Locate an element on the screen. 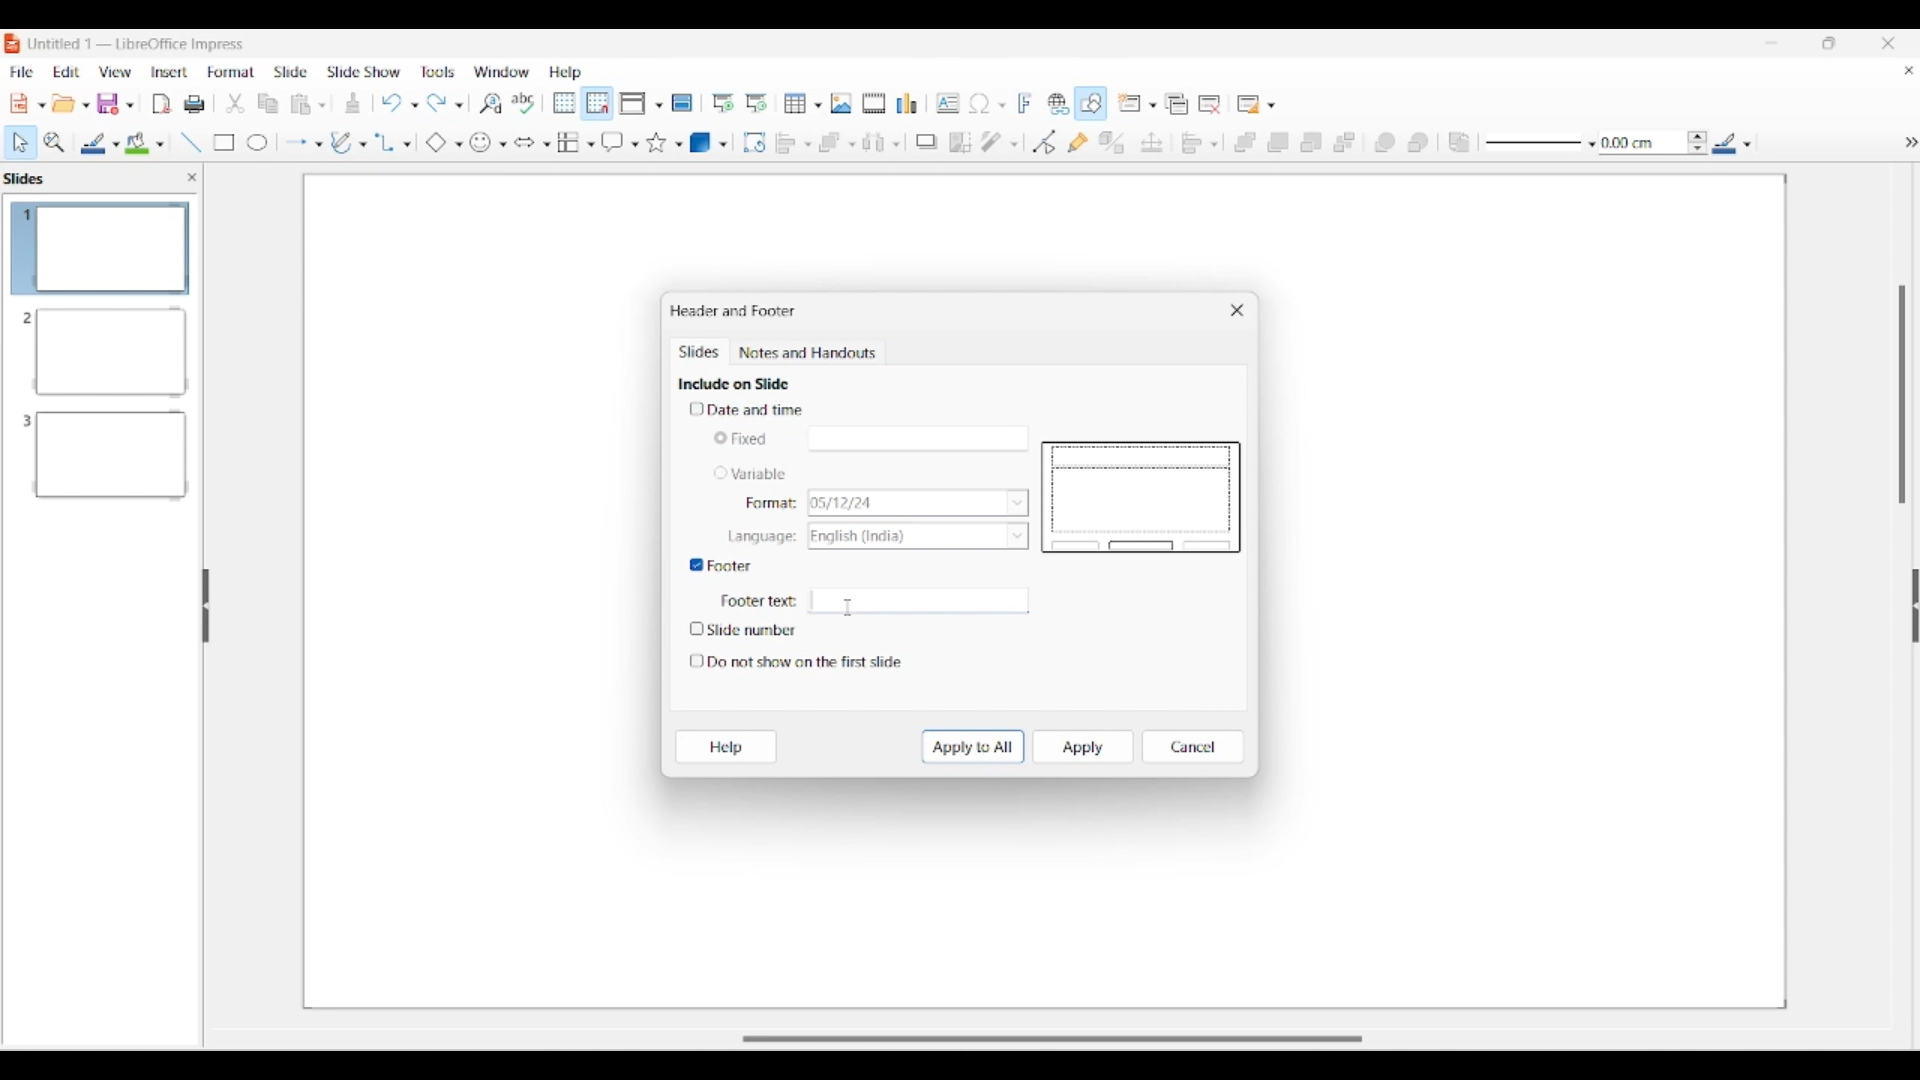  View menu is located at coordinates (116, 72).